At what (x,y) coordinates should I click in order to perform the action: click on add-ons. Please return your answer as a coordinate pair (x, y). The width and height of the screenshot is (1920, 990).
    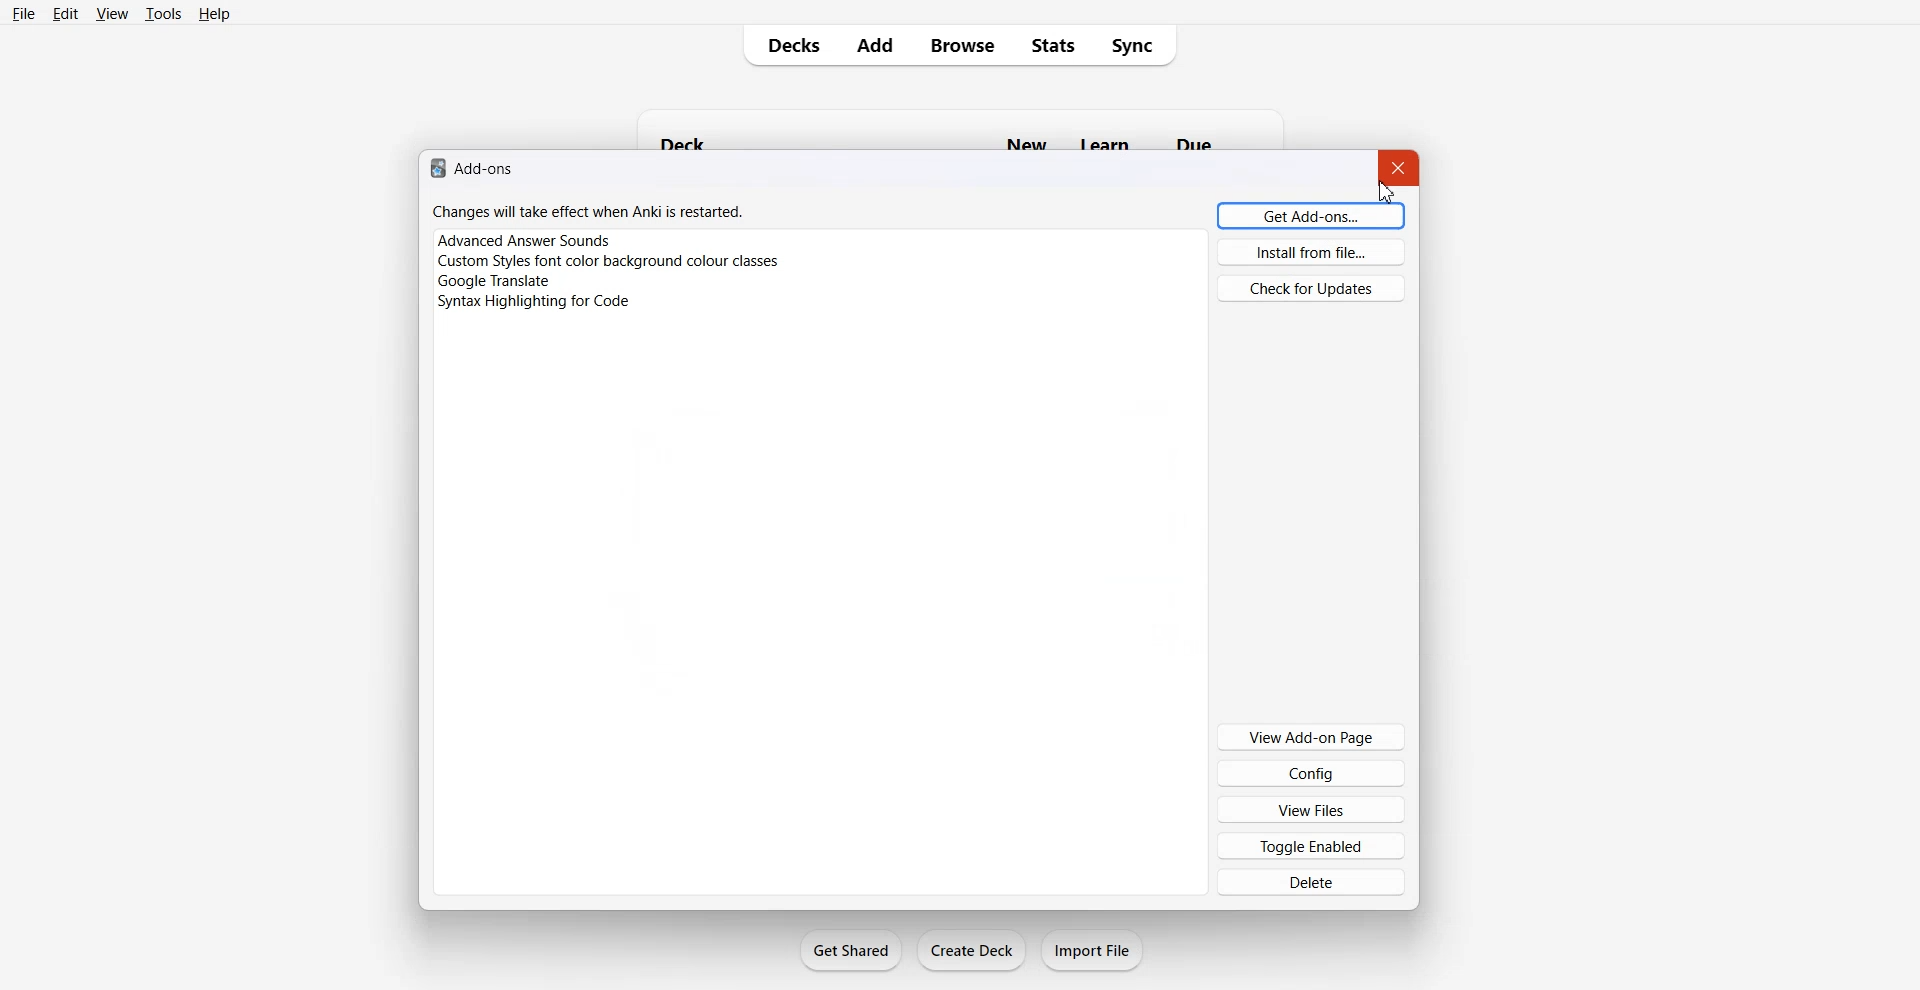
    Looking at the image, I should click on (490, 170).